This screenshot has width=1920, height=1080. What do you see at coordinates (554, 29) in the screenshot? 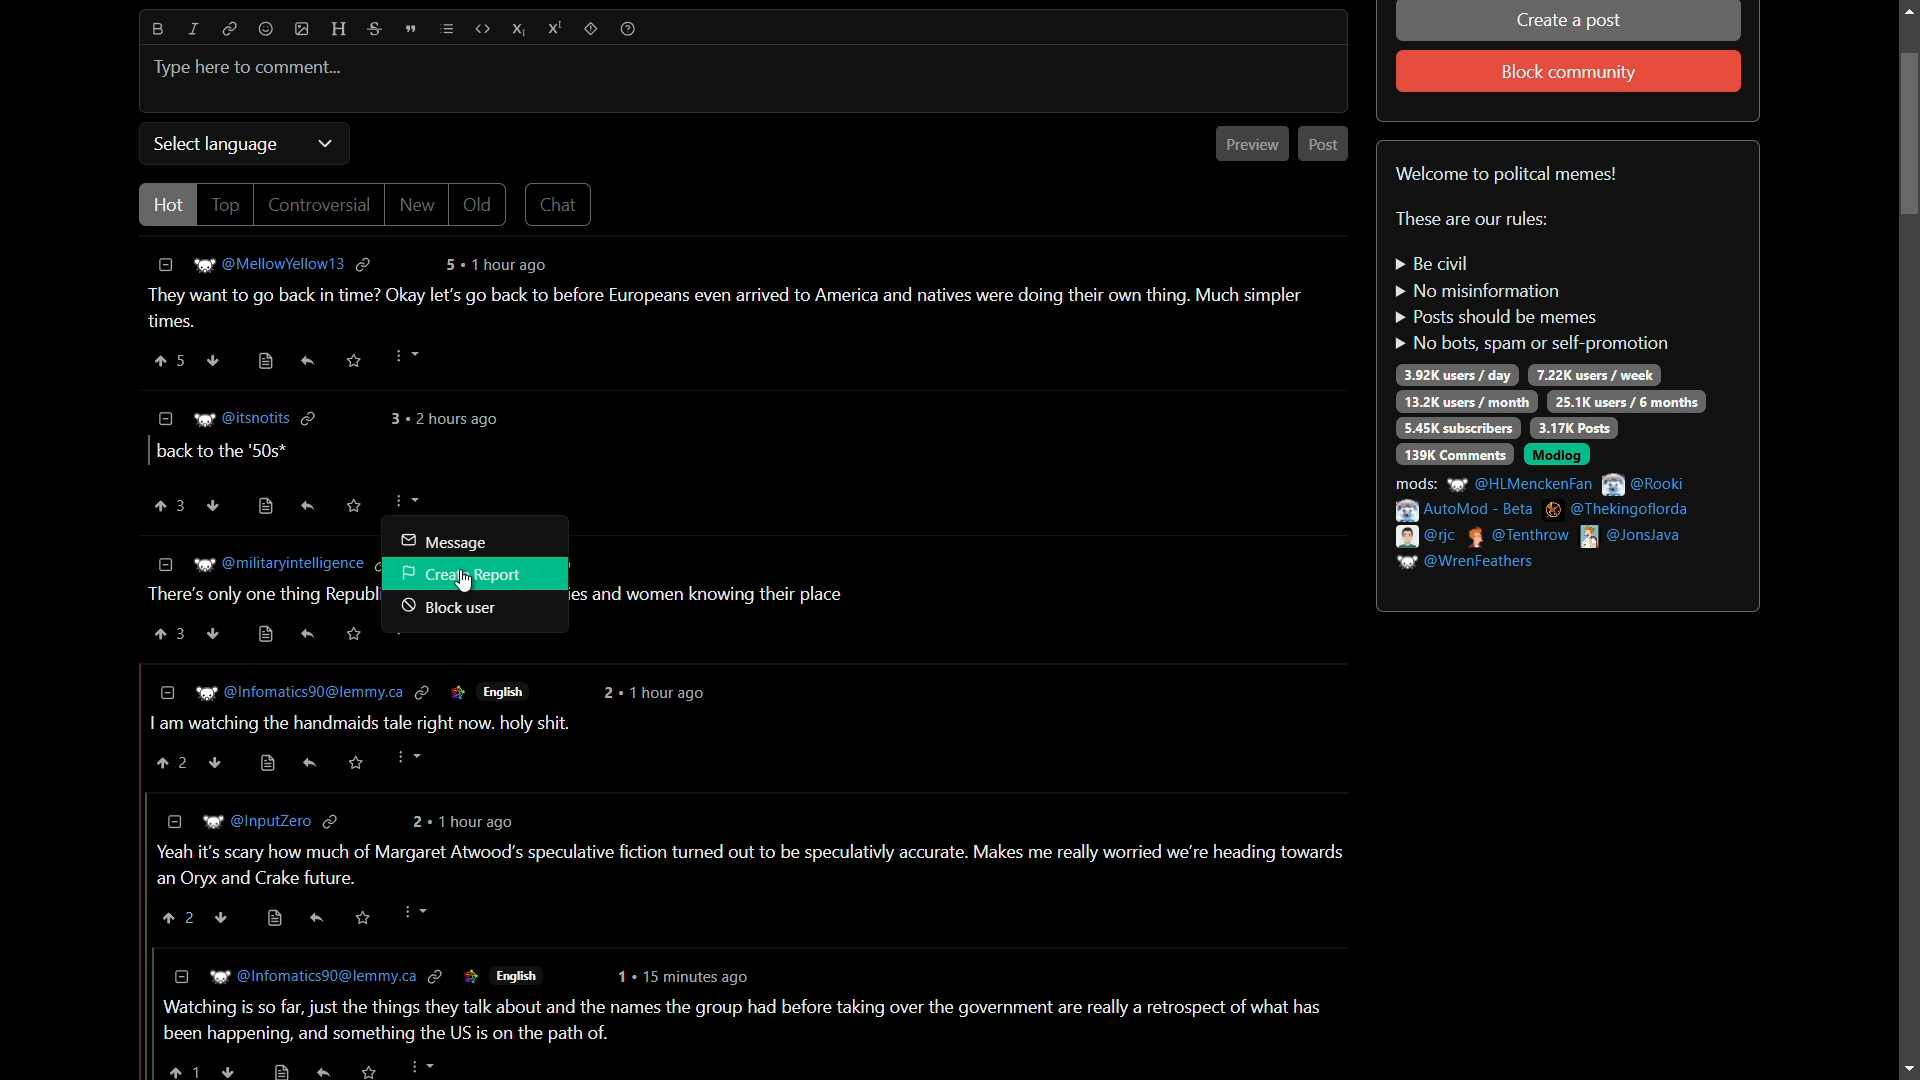
I see `superscript` at bounding box center [554, 29].